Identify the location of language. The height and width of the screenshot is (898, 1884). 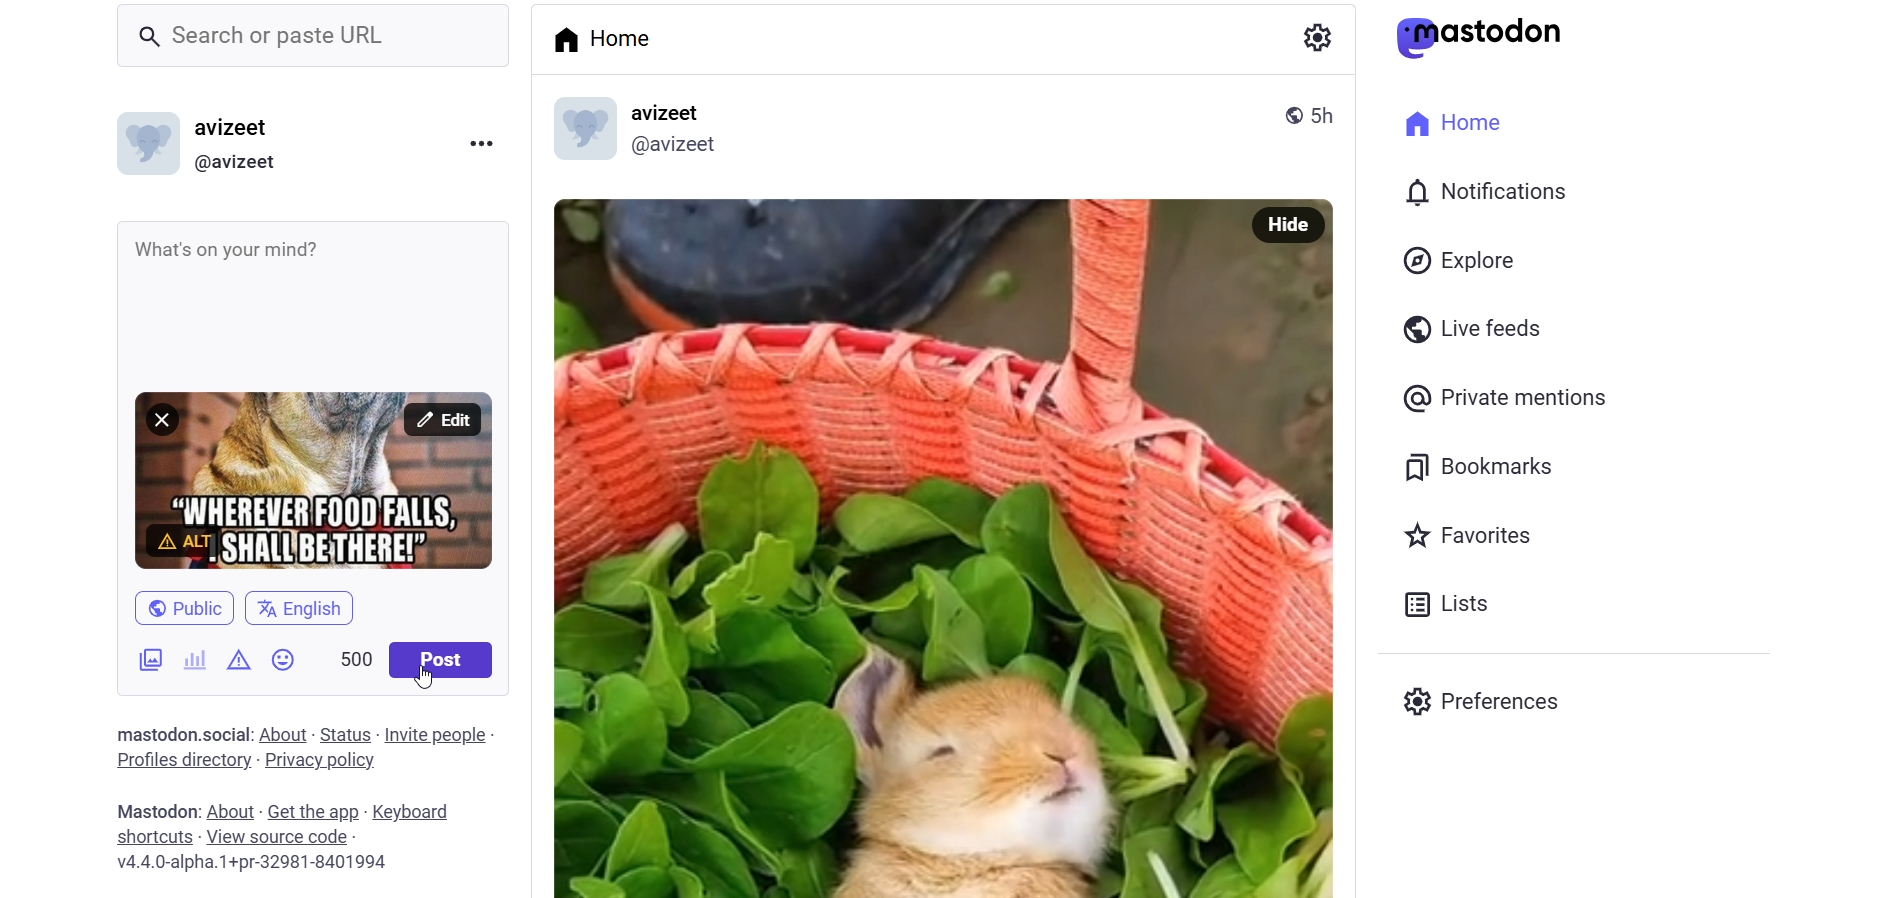
(310, 610).